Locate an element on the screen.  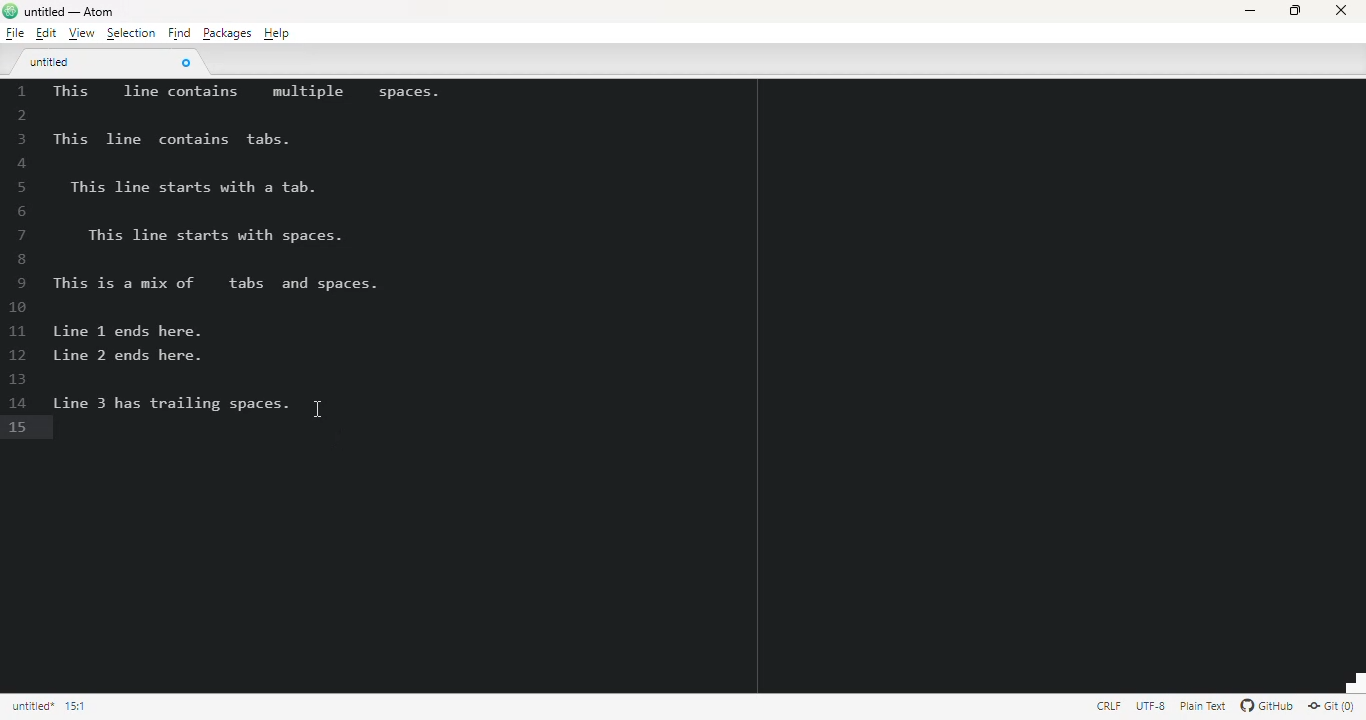
untitled tab is located at coordinates (51, 61).